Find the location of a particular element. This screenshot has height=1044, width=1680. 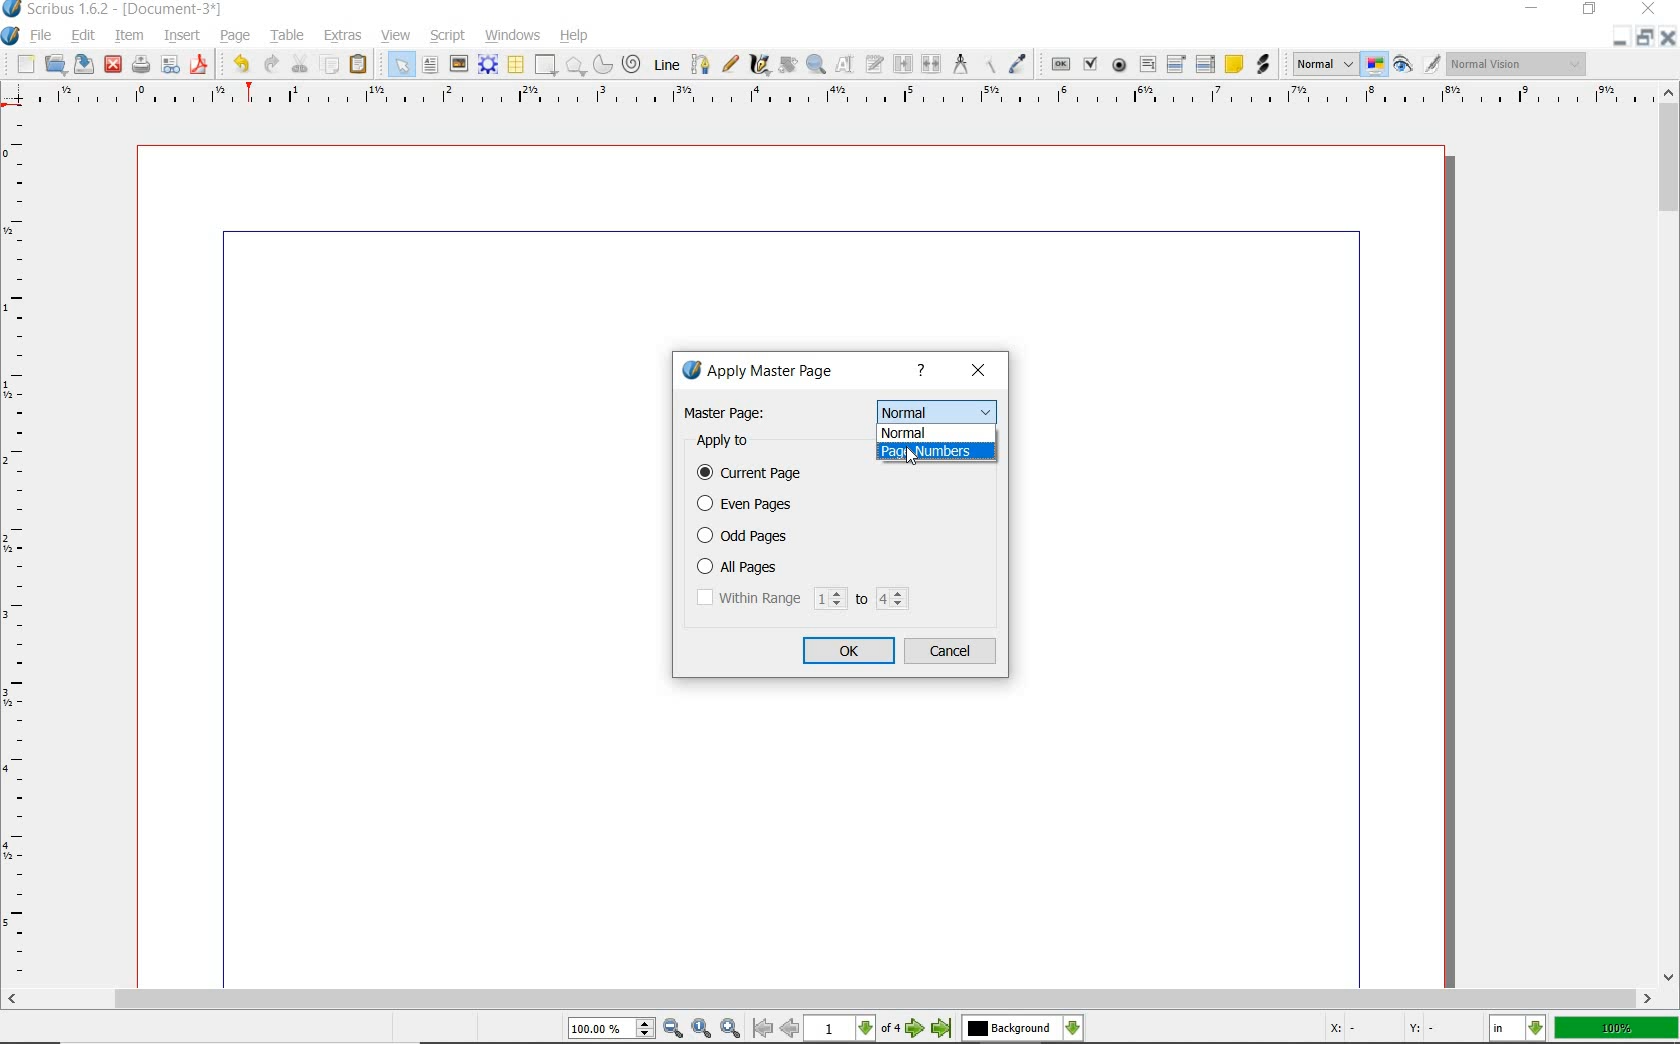

polygon is located at coordinates (574, 66).